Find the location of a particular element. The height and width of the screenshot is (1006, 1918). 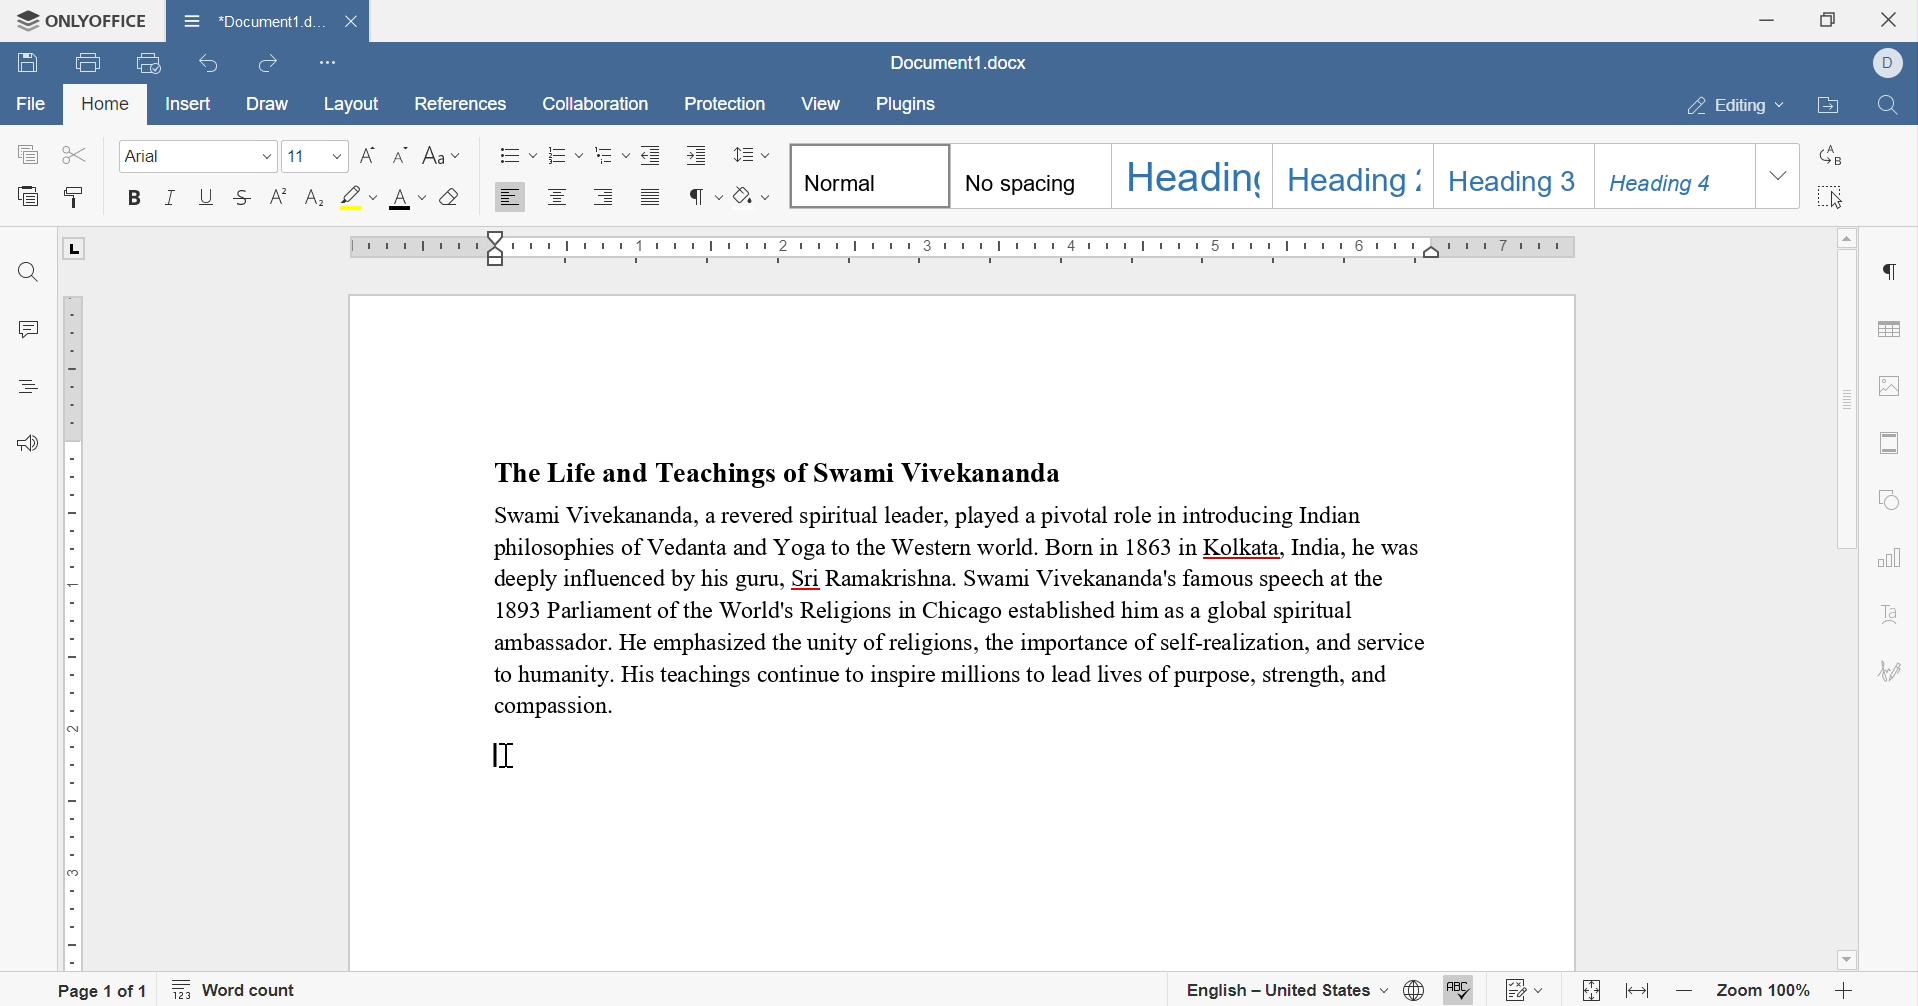

bold is located at coordinates (132, 196).